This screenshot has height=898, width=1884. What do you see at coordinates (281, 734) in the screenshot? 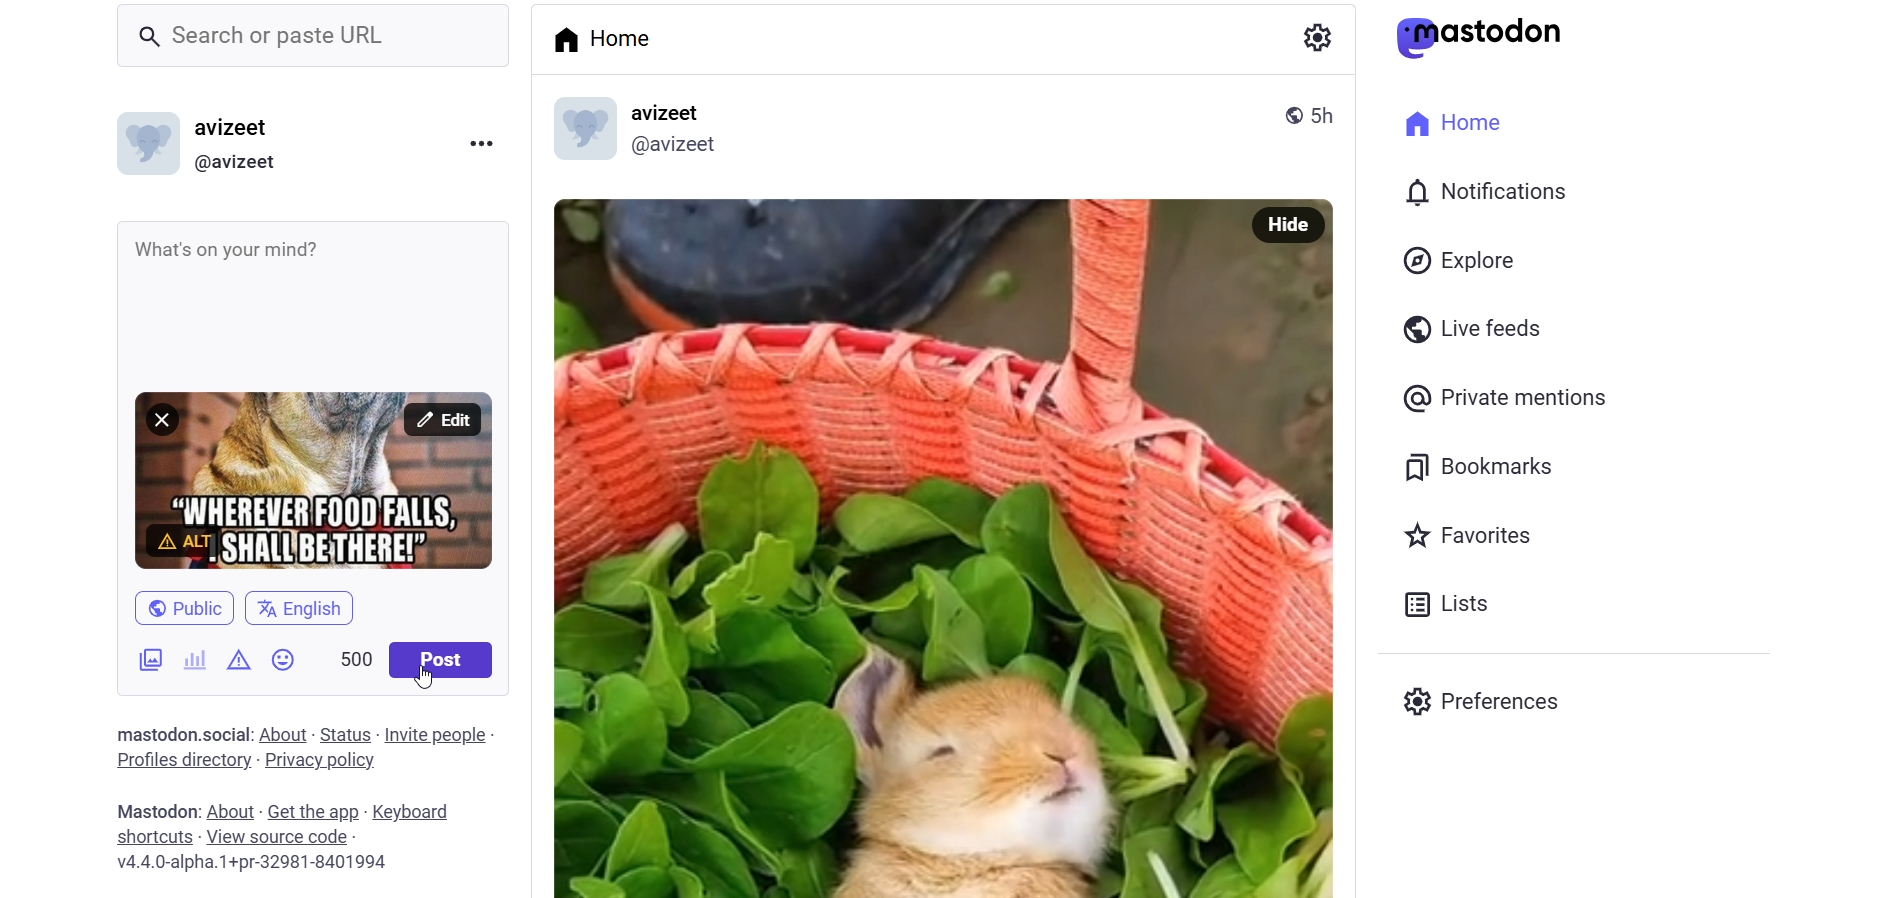
I see `about` at bounding box center [281, 734].